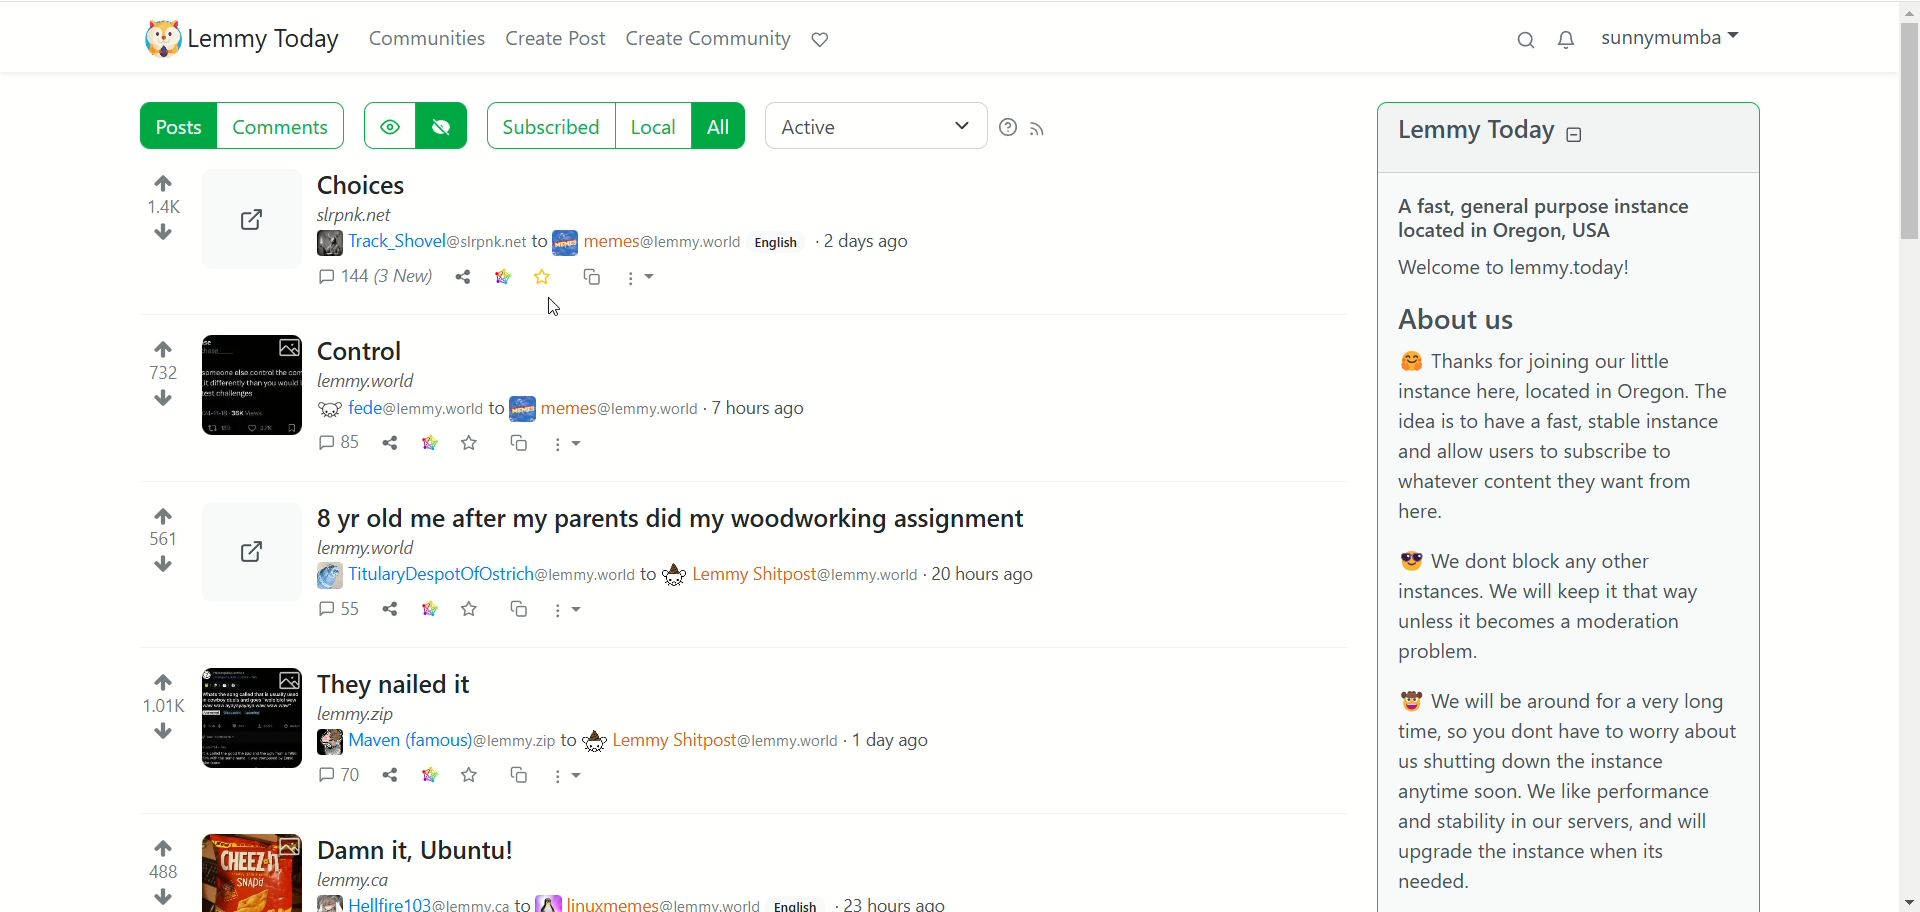 Image resolution: width=1920 pixels, height=912 pixels. I want to click on Post on "They nailed it", so click(525, 710).